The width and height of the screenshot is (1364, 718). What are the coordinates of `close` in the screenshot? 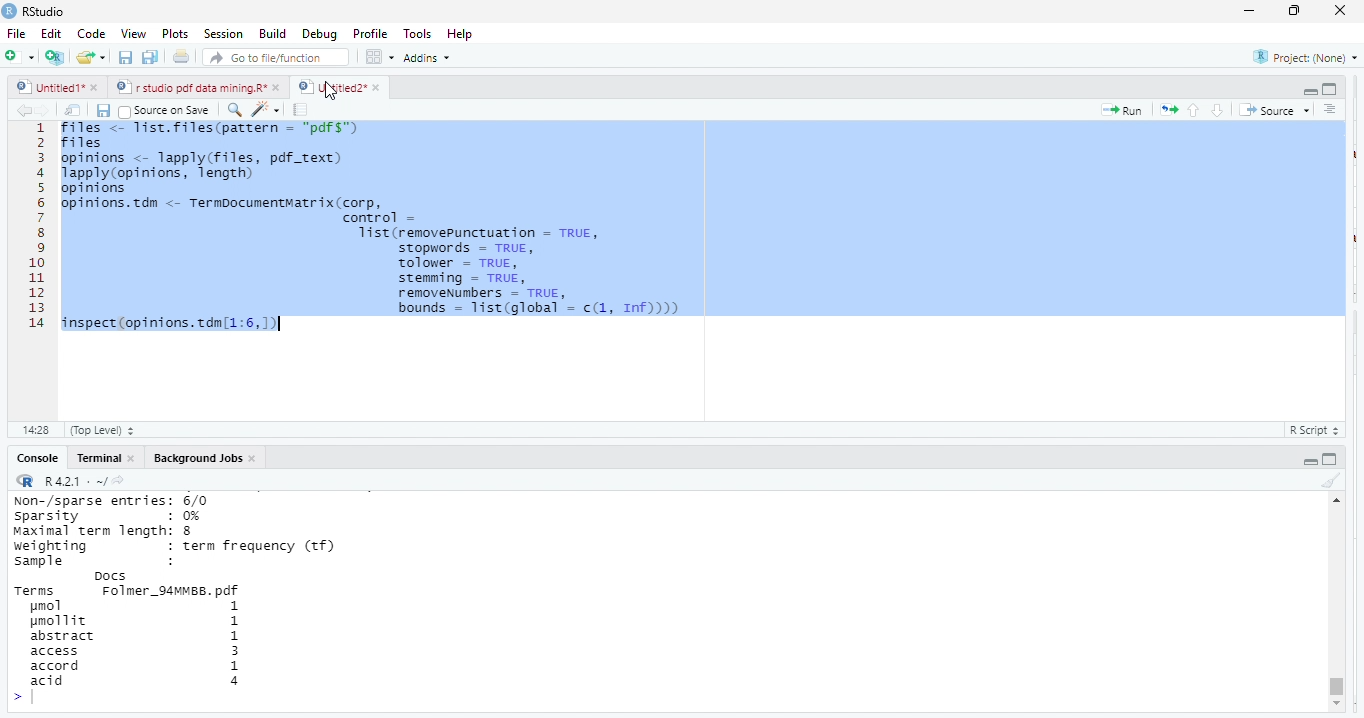 It's located at (1342, 11).